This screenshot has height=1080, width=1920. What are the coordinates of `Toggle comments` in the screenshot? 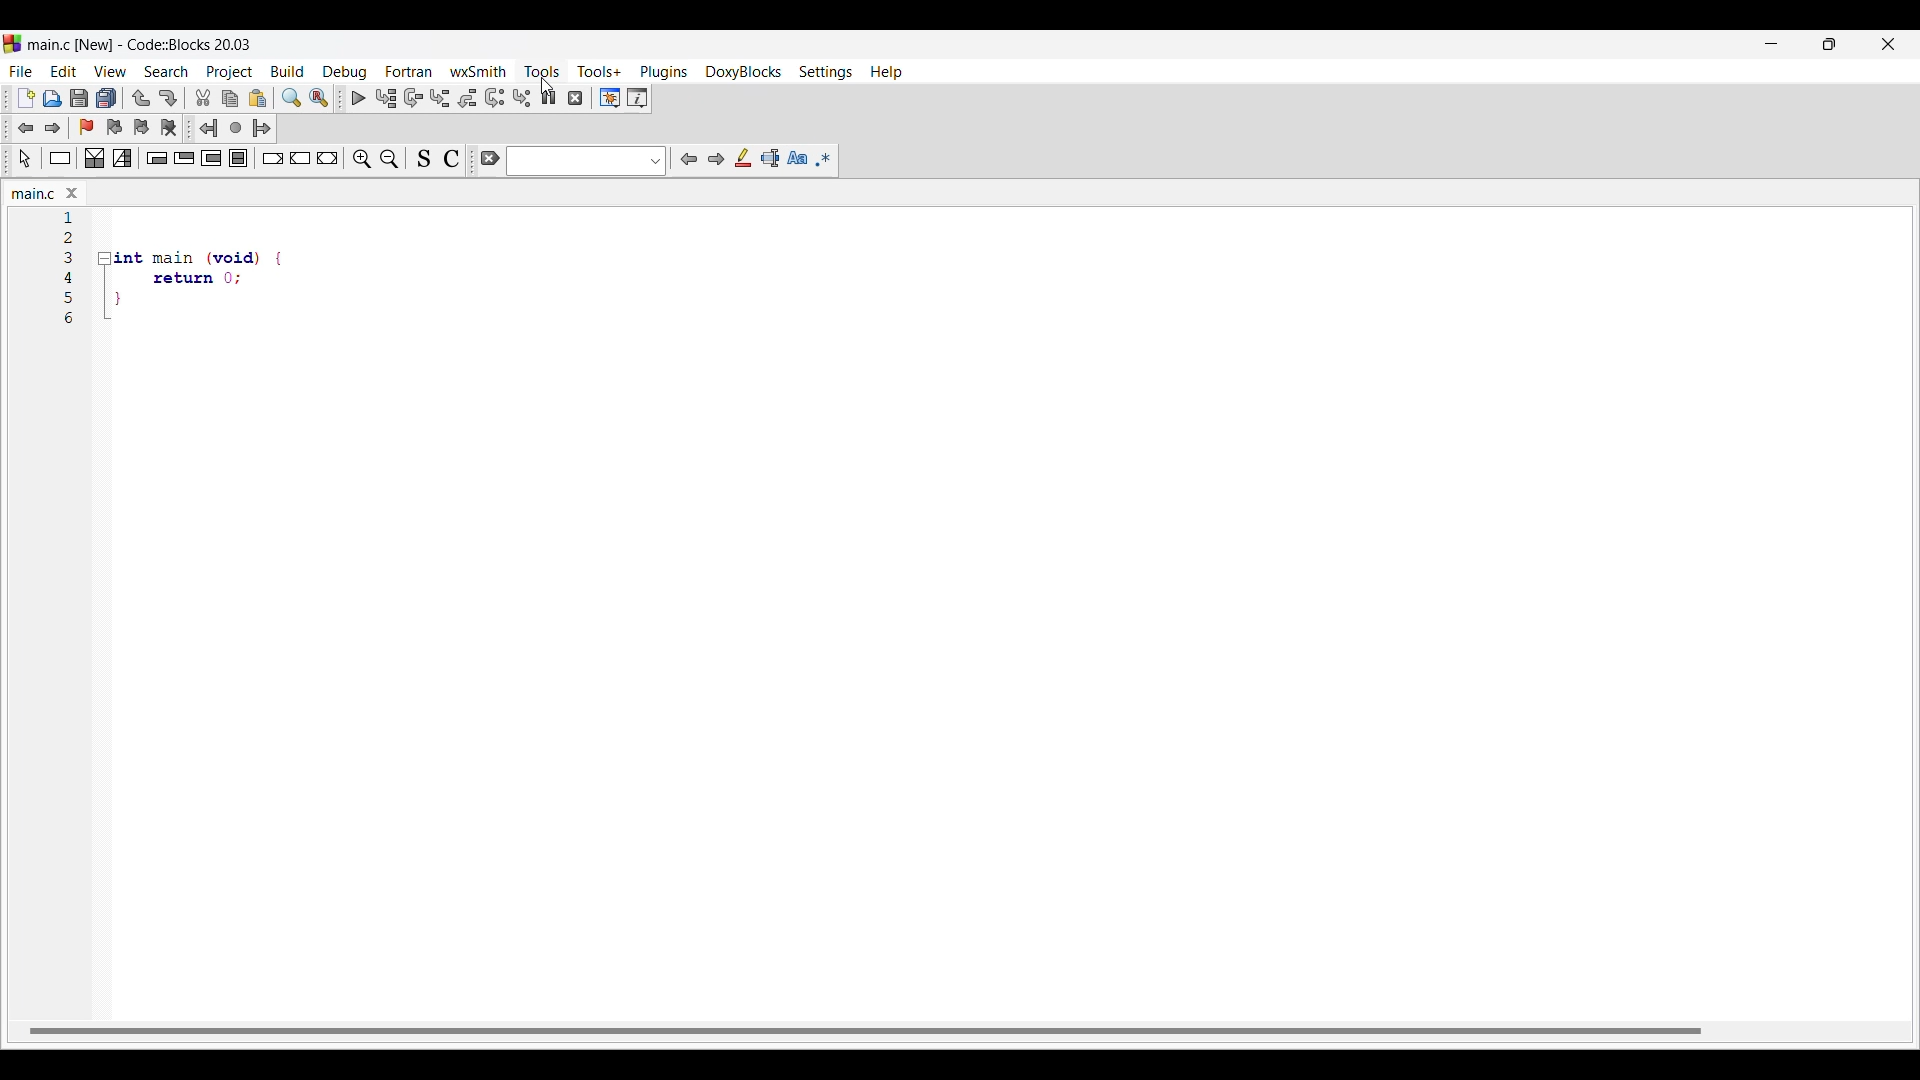 It's located at (451, 161).